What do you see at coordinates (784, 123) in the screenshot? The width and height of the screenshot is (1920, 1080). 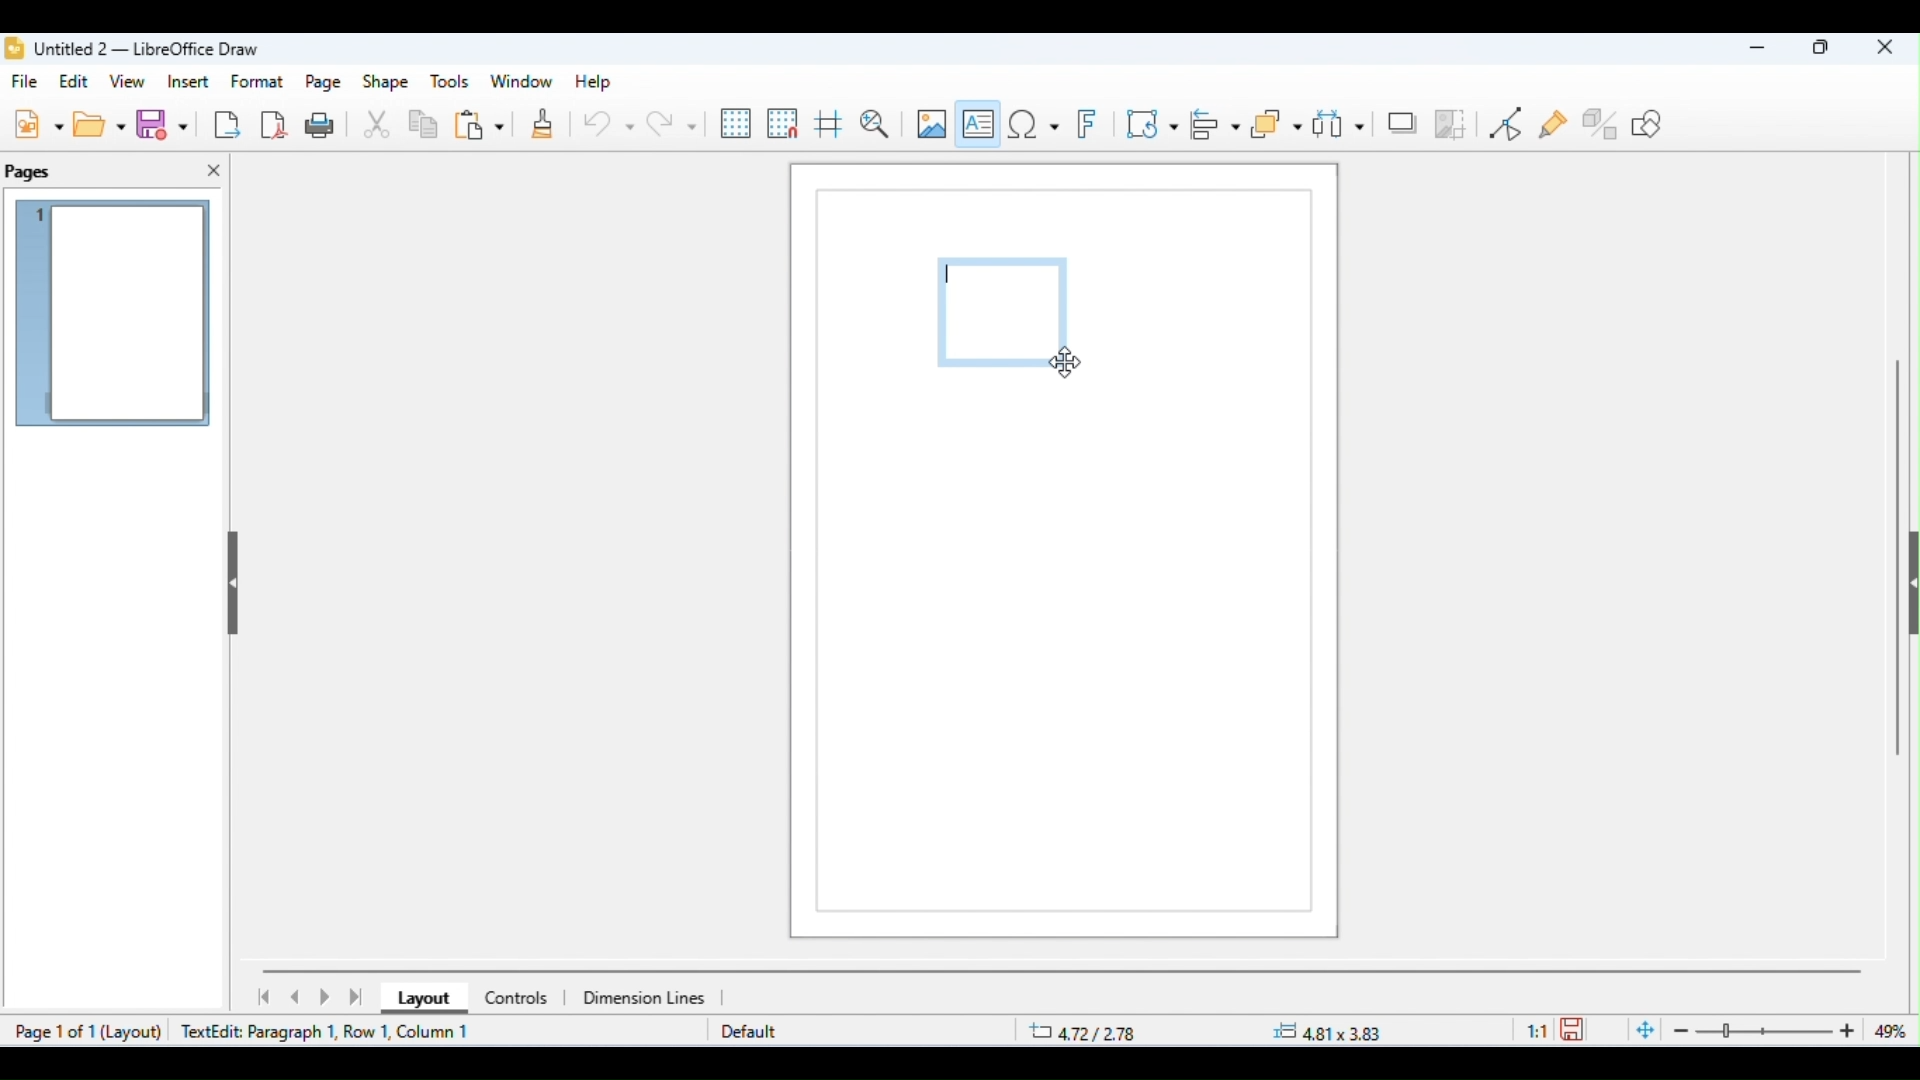 I see `snap to grid` at bounding box center [784, 123].